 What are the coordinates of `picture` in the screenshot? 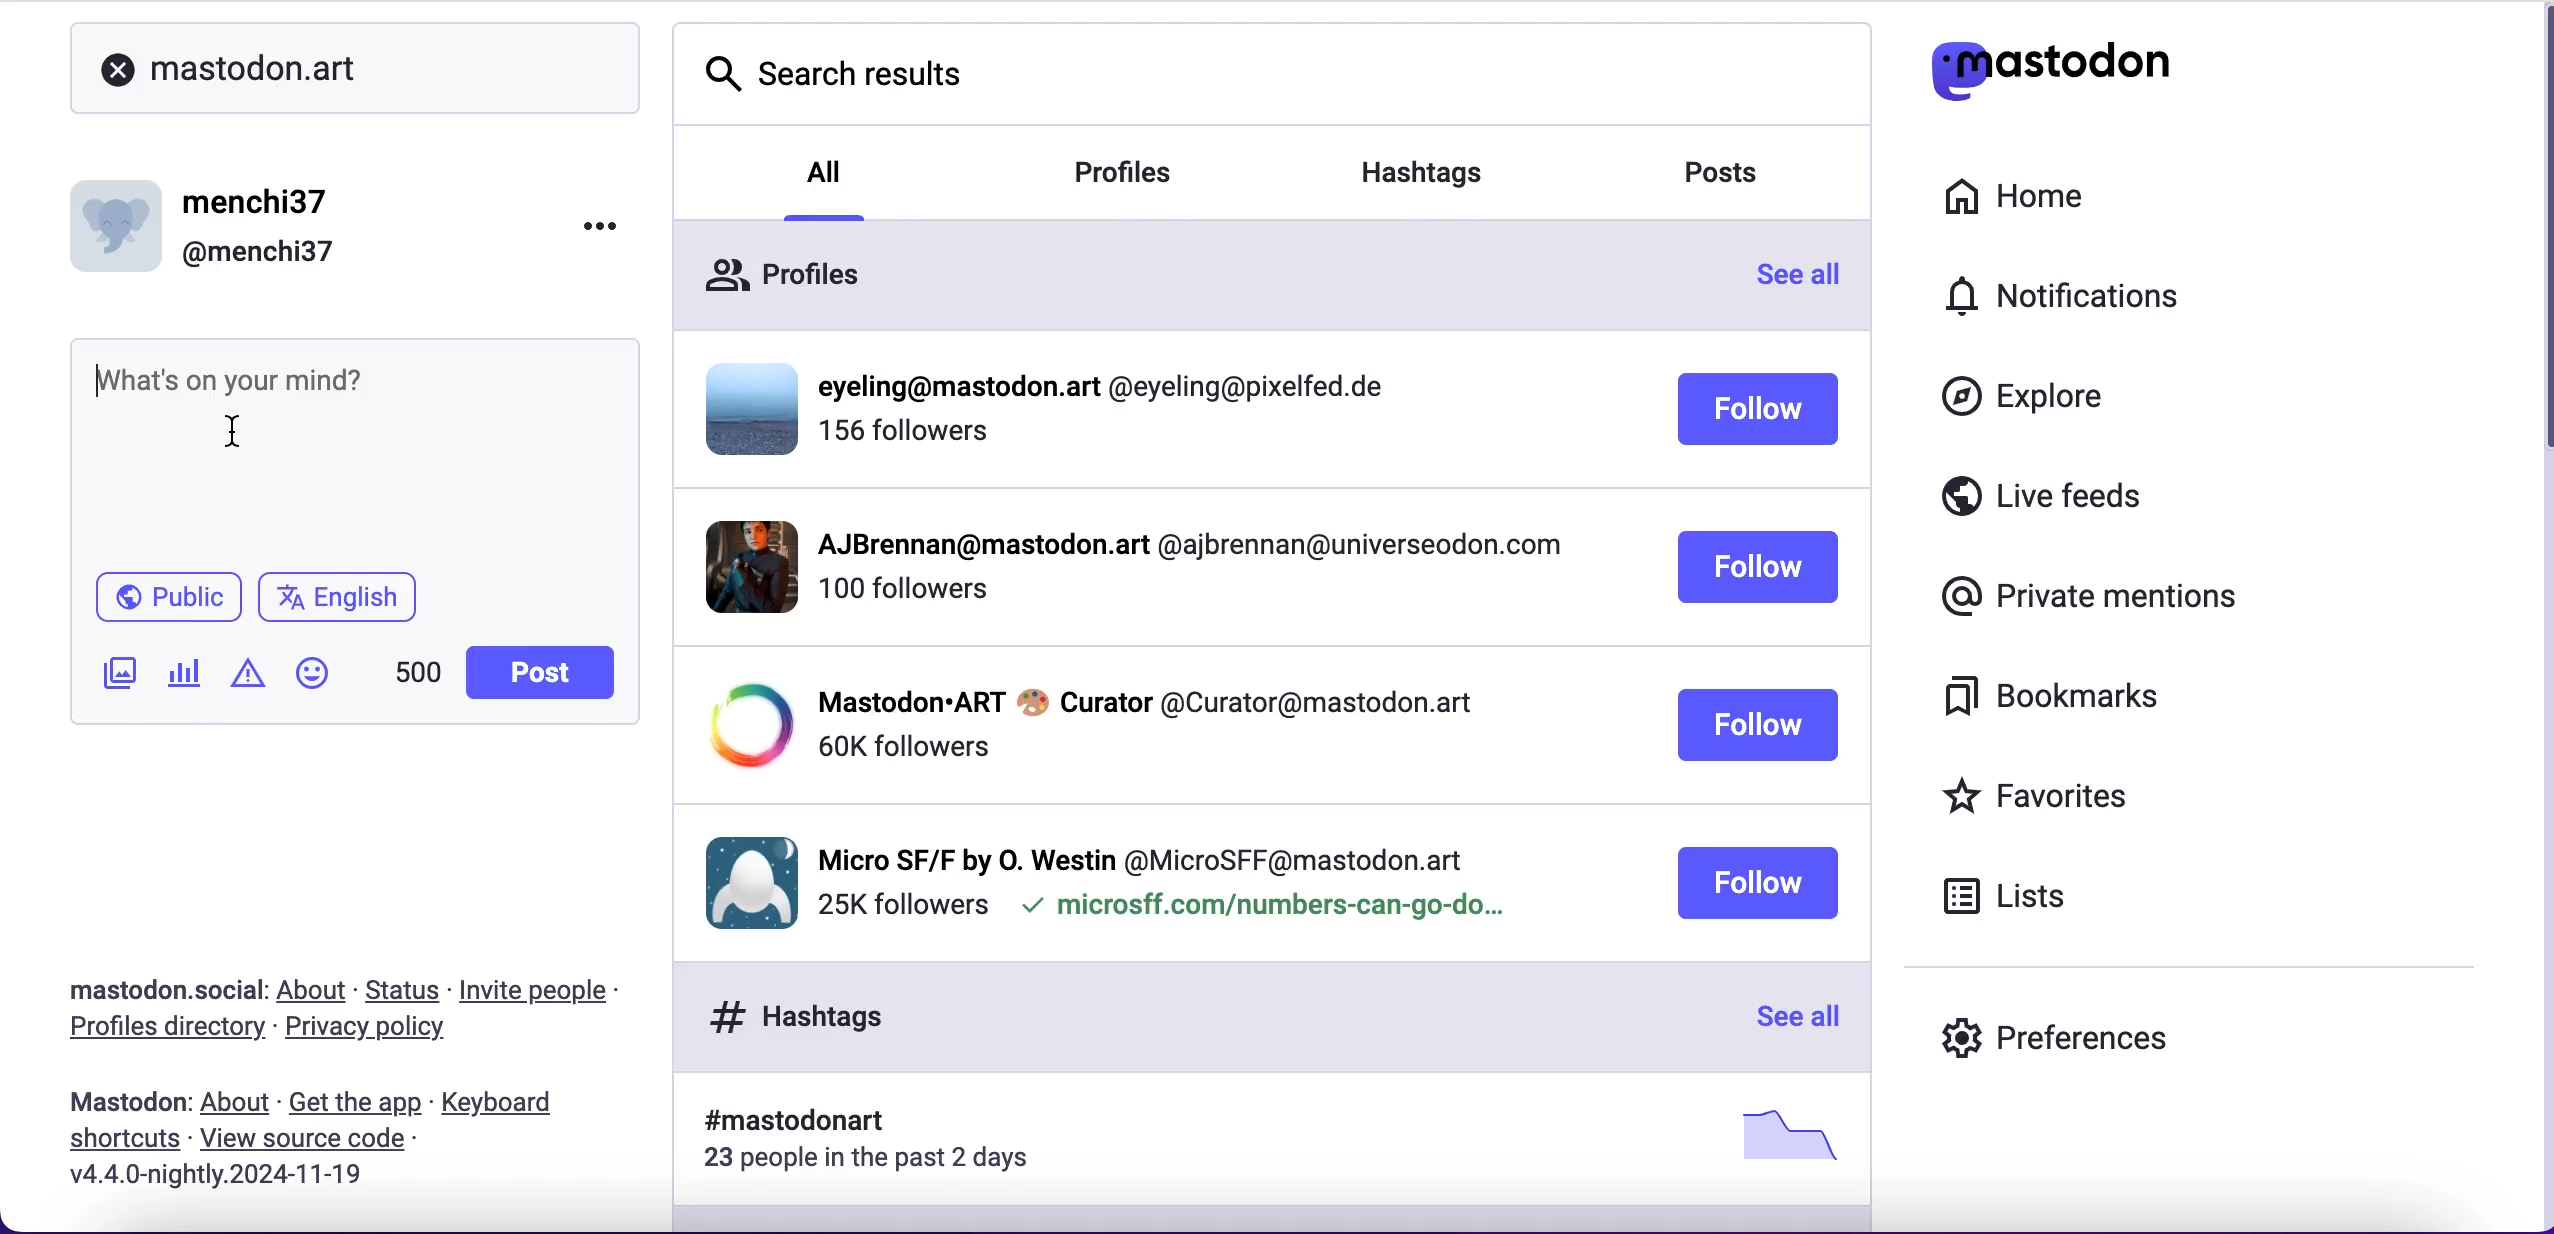 It's located at (1780, 1134).